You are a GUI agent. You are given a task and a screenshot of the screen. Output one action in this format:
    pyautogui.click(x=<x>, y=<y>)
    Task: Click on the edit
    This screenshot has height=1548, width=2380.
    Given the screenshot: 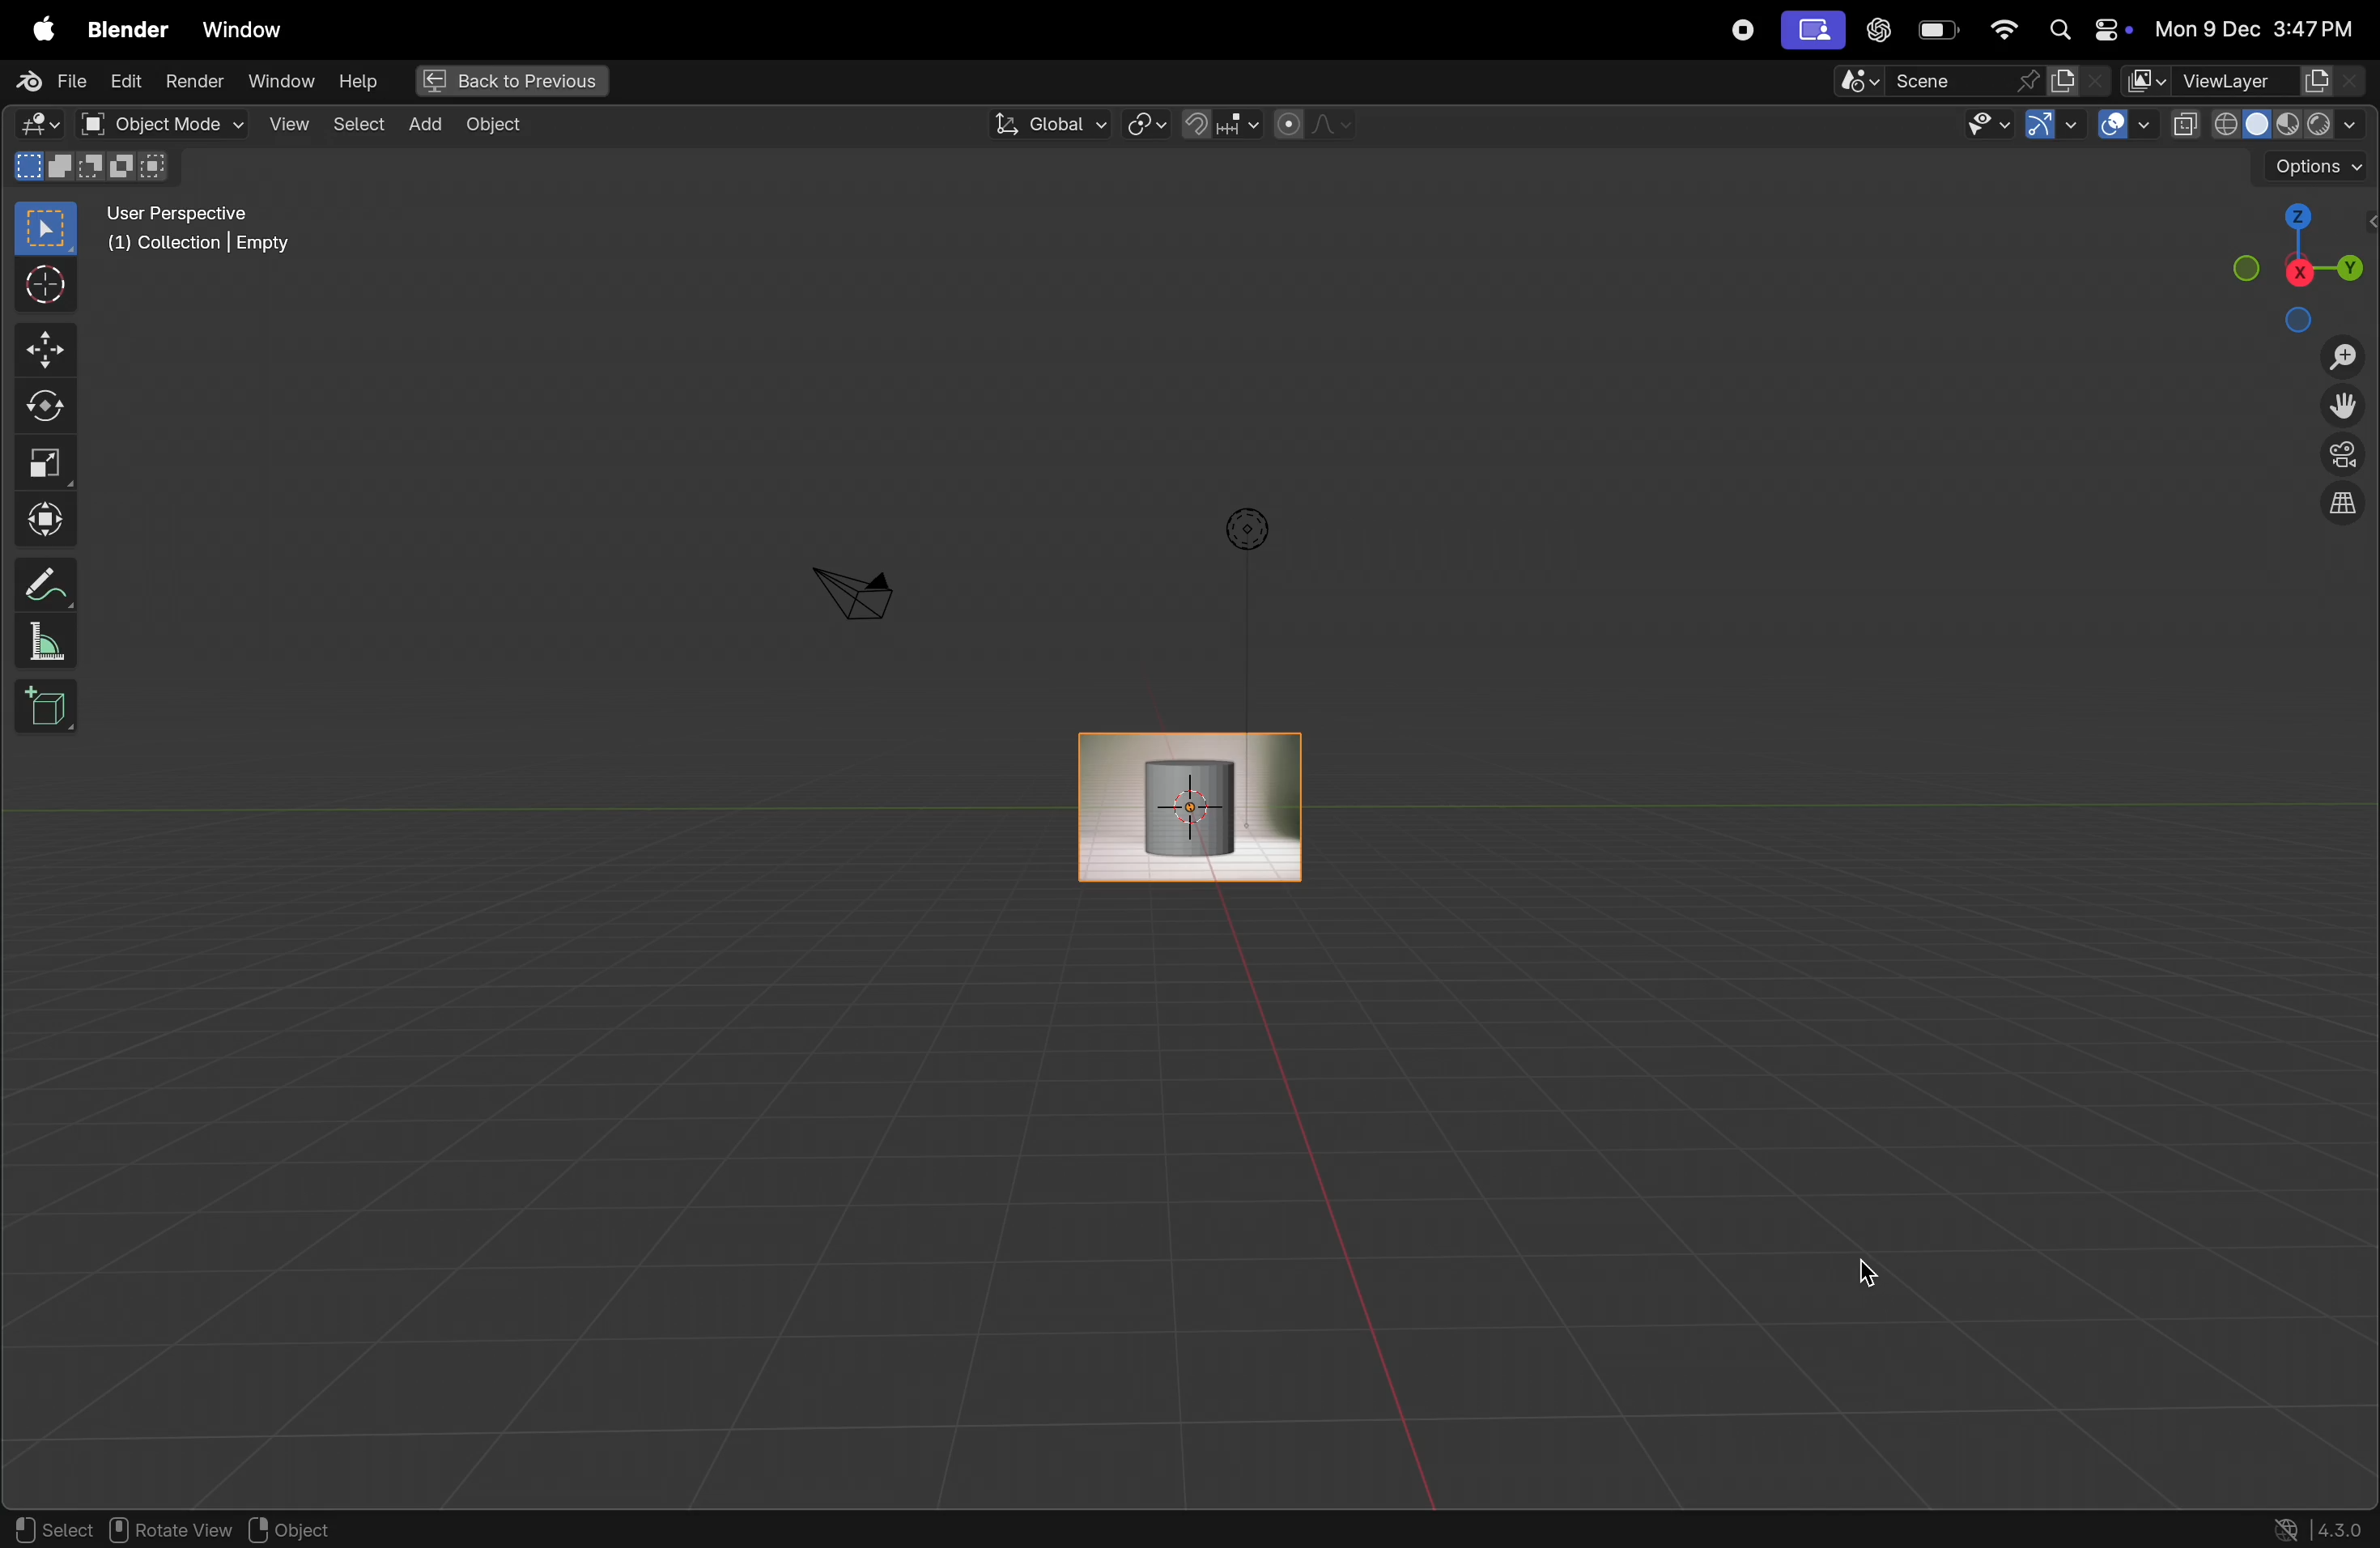 What is the action you would take?
    pyautogui.click(x=127, y=83)
    